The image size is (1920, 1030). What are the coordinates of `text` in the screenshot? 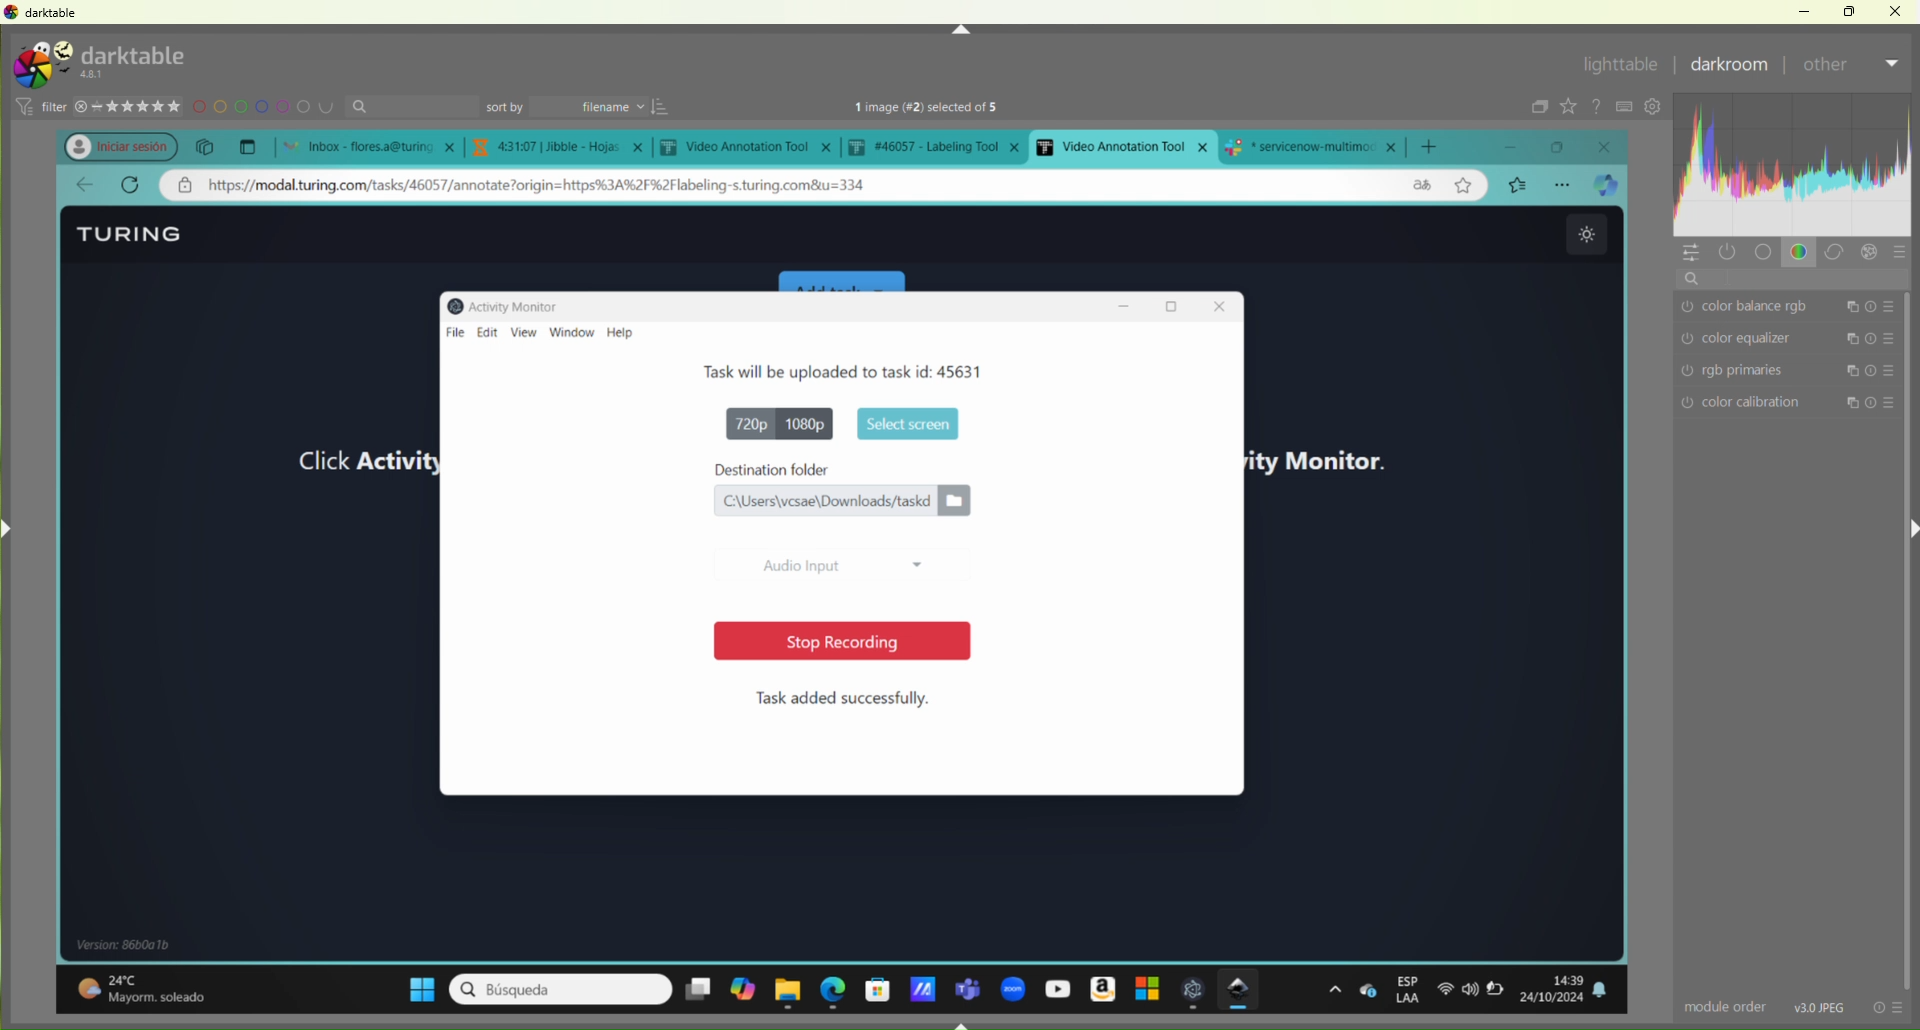 It's located at (949, 108).